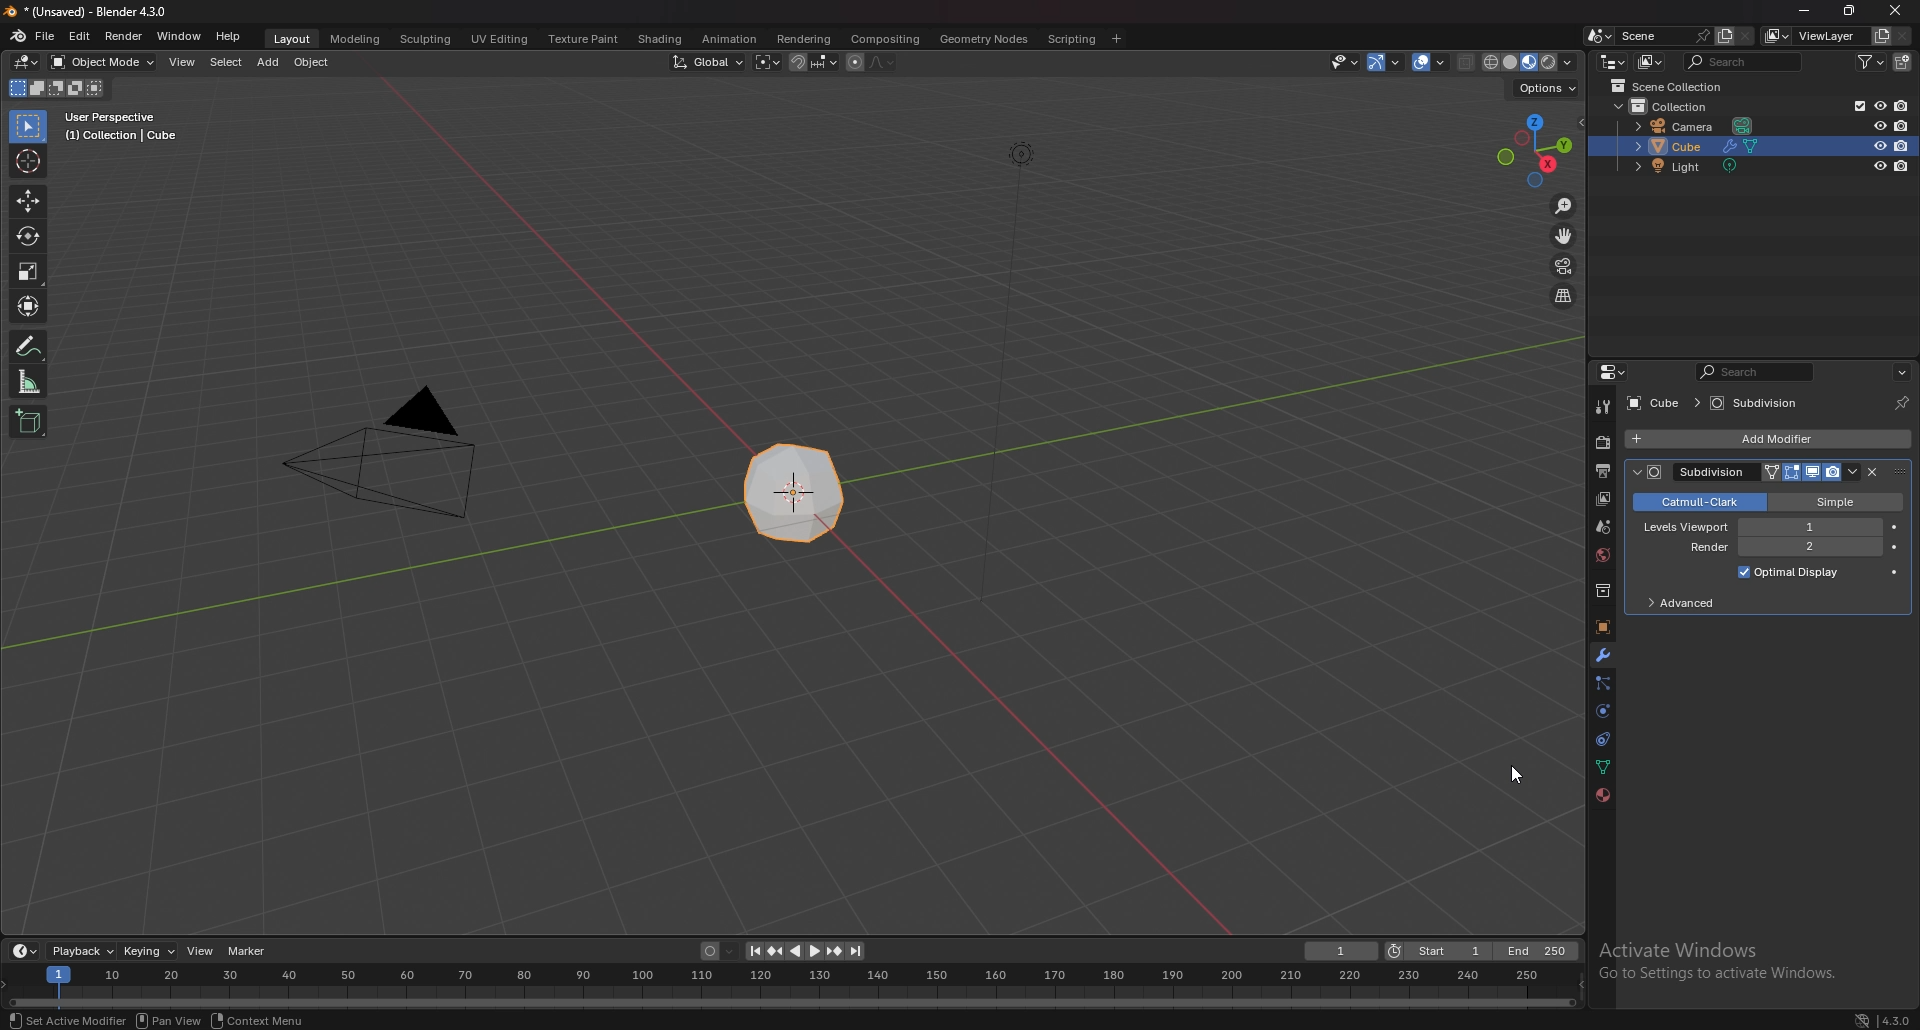  What do you see at coordinates (1723, 35) in the screenshot?
I see `add scene` at bounding box center [1723, 35].